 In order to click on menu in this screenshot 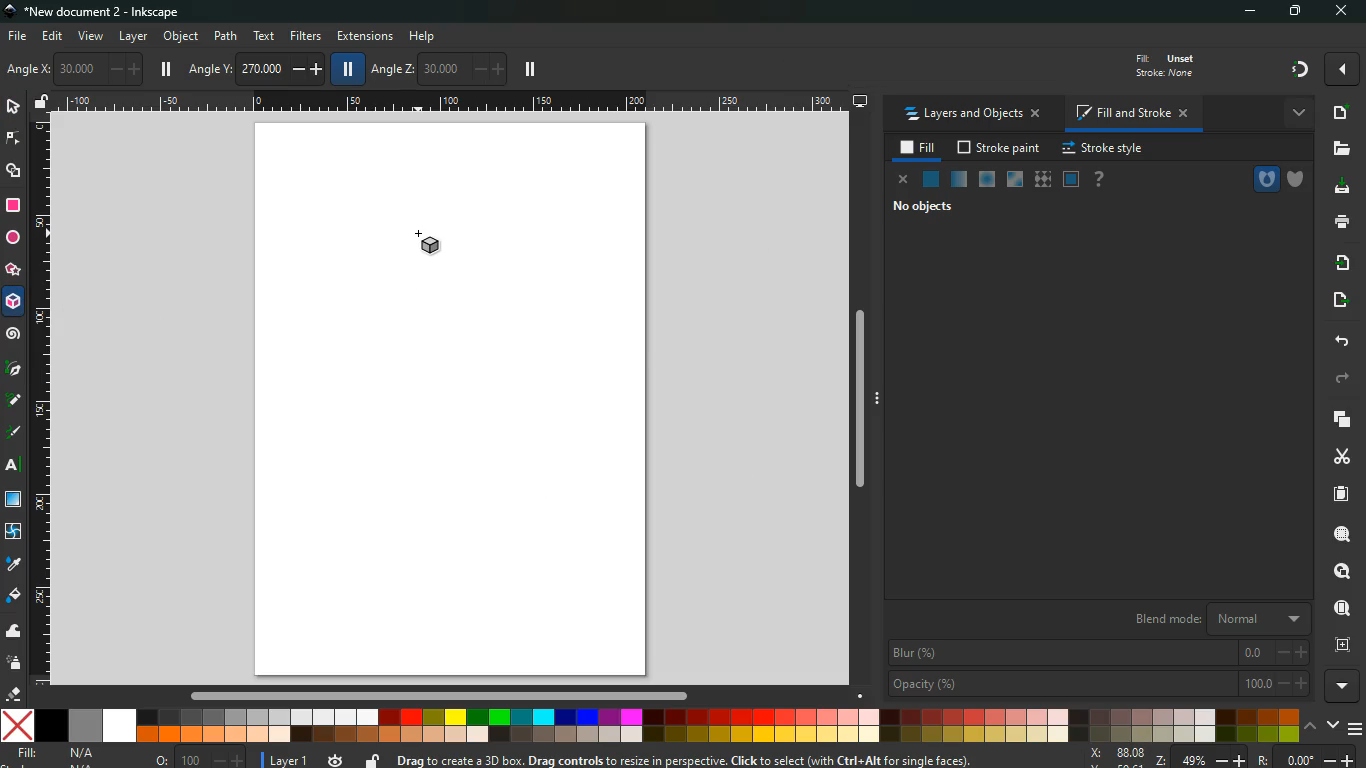, I will do `click(1357, 729)`.